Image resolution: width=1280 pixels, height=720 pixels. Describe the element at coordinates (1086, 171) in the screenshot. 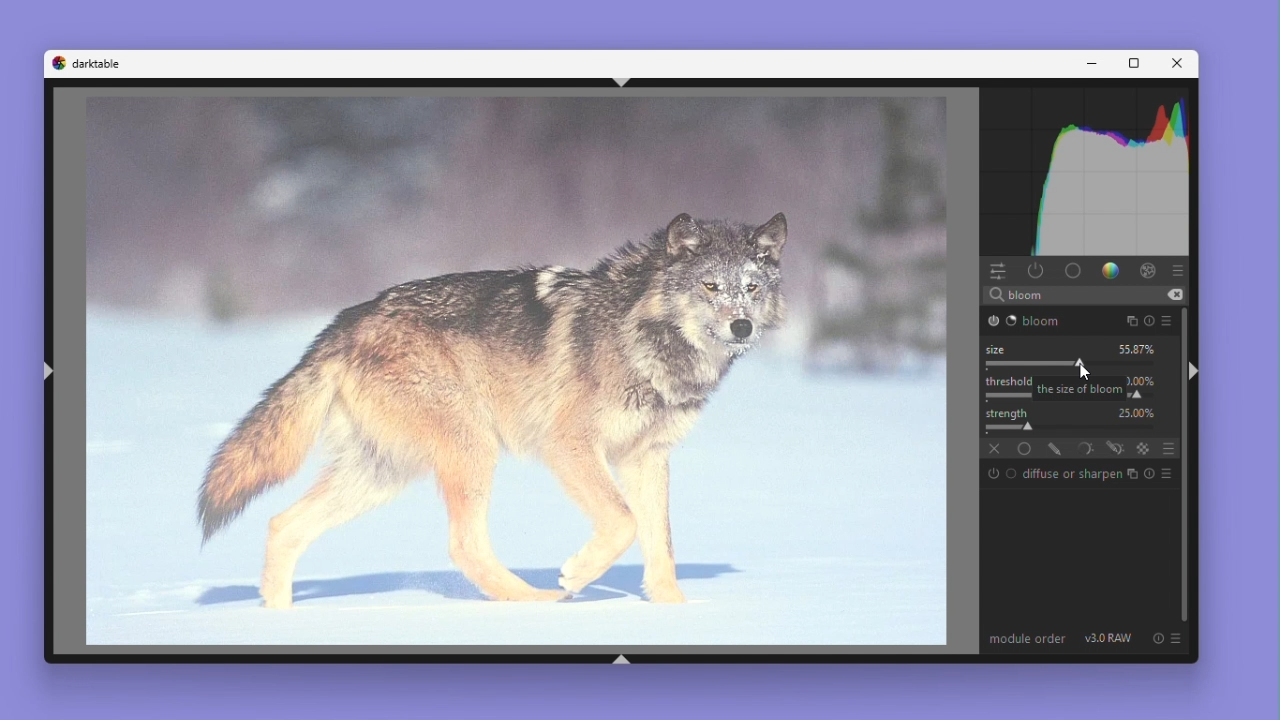

I see `Histogram` at that location.